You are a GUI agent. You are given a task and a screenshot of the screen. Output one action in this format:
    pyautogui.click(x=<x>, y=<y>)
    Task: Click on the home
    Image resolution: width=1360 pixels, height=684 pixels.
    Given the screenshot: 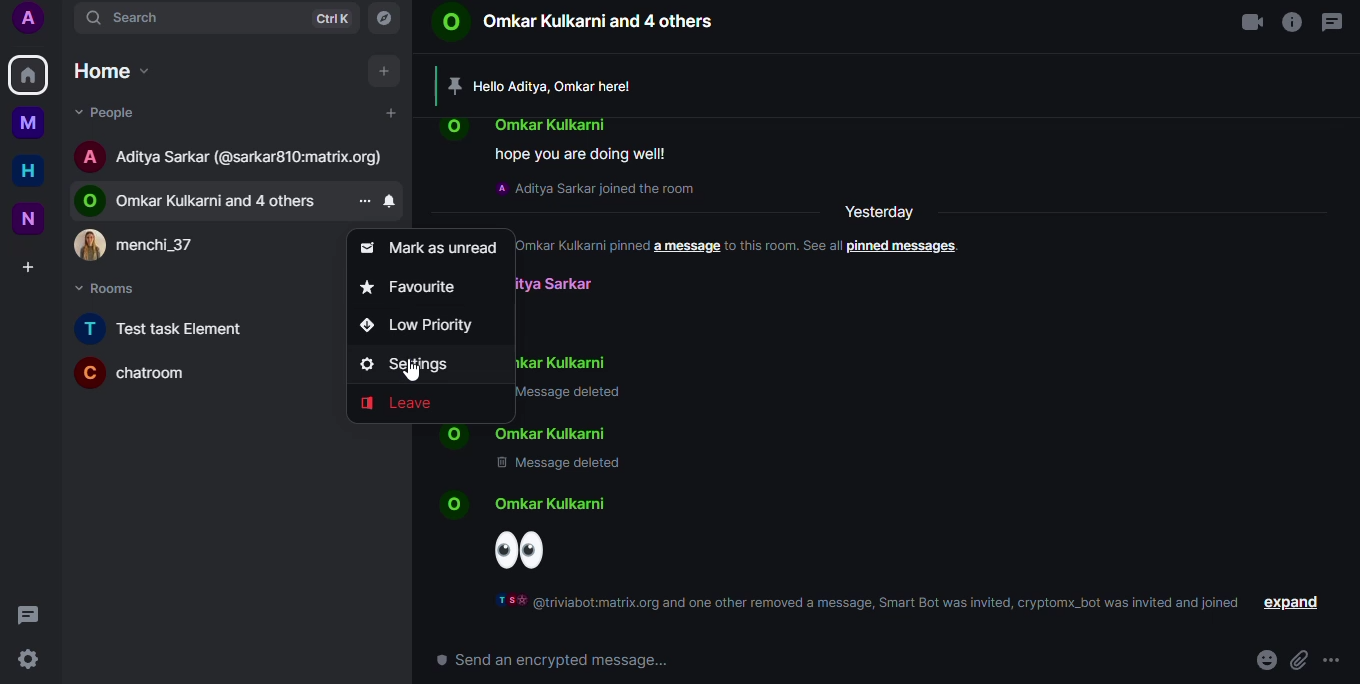 What is the action you would take?
    pyautogui.click(x=117, y=72)
    